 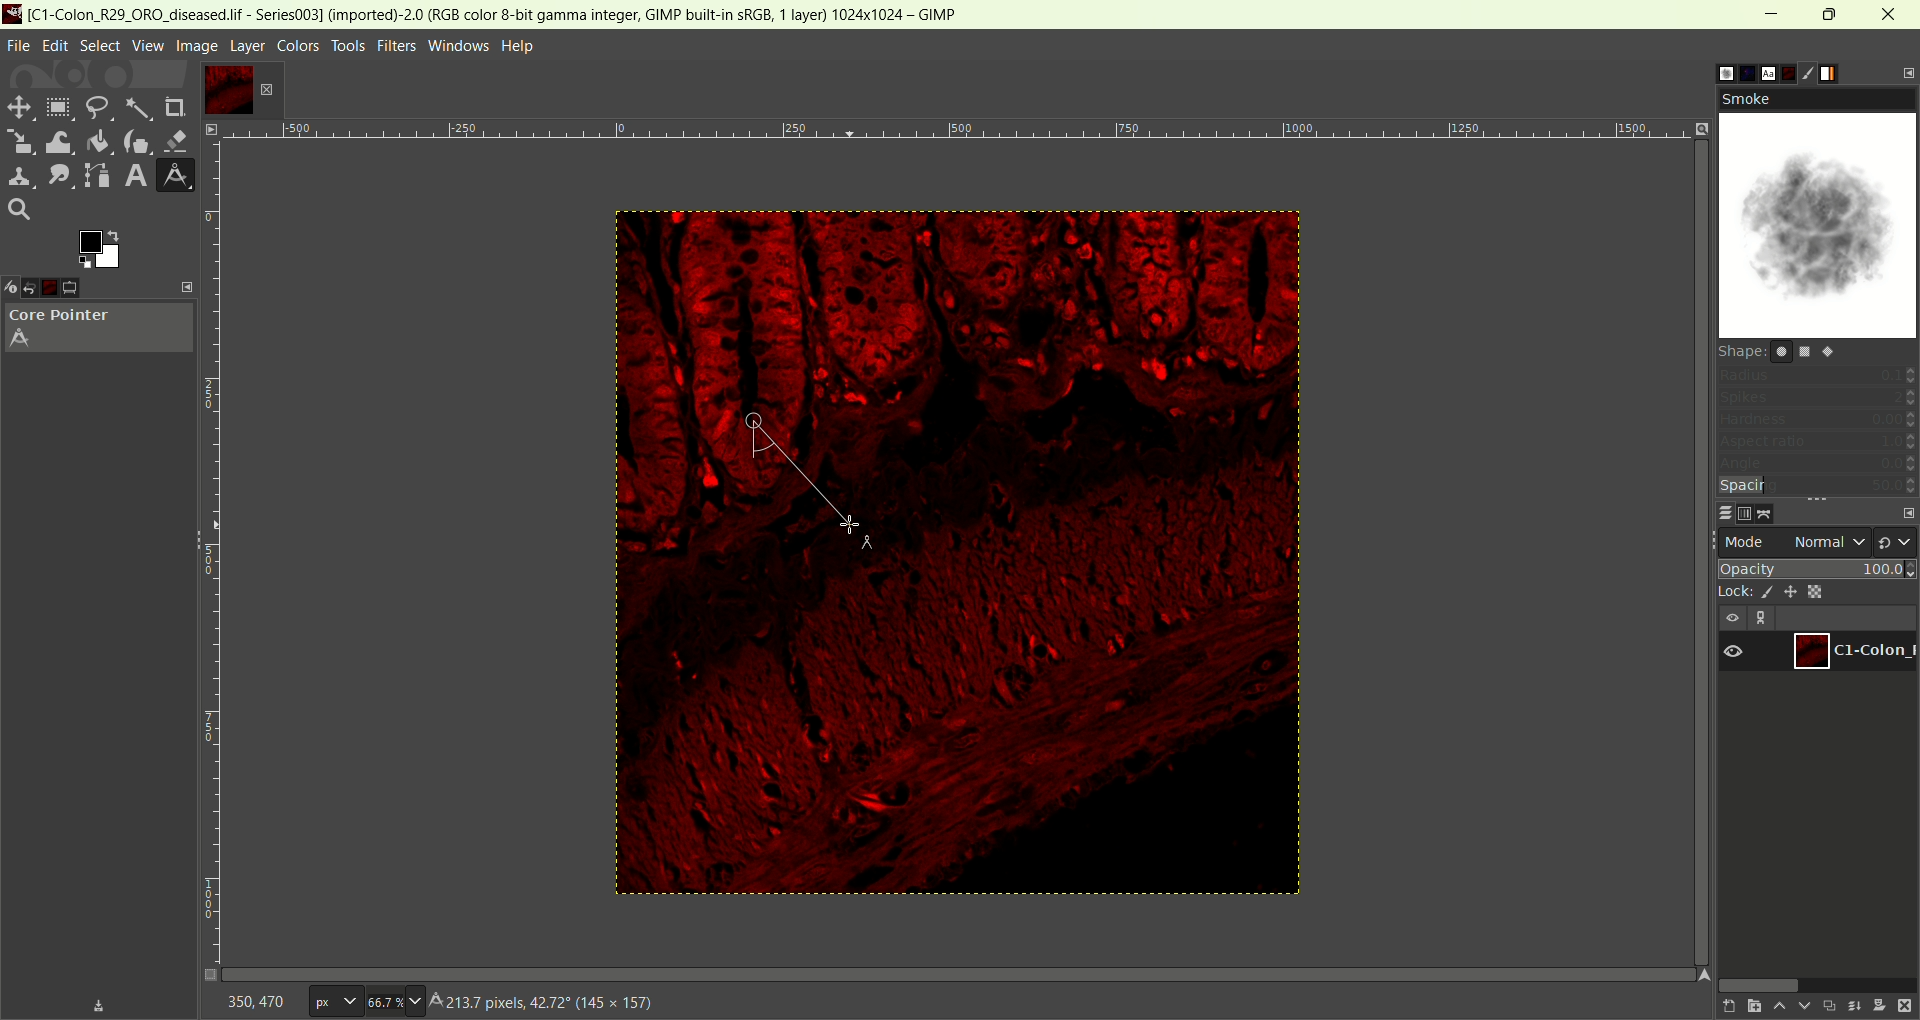 What do you see at coordinates (19, 47) in the screenshot?
I see `file` at bounding box center [19, 47].